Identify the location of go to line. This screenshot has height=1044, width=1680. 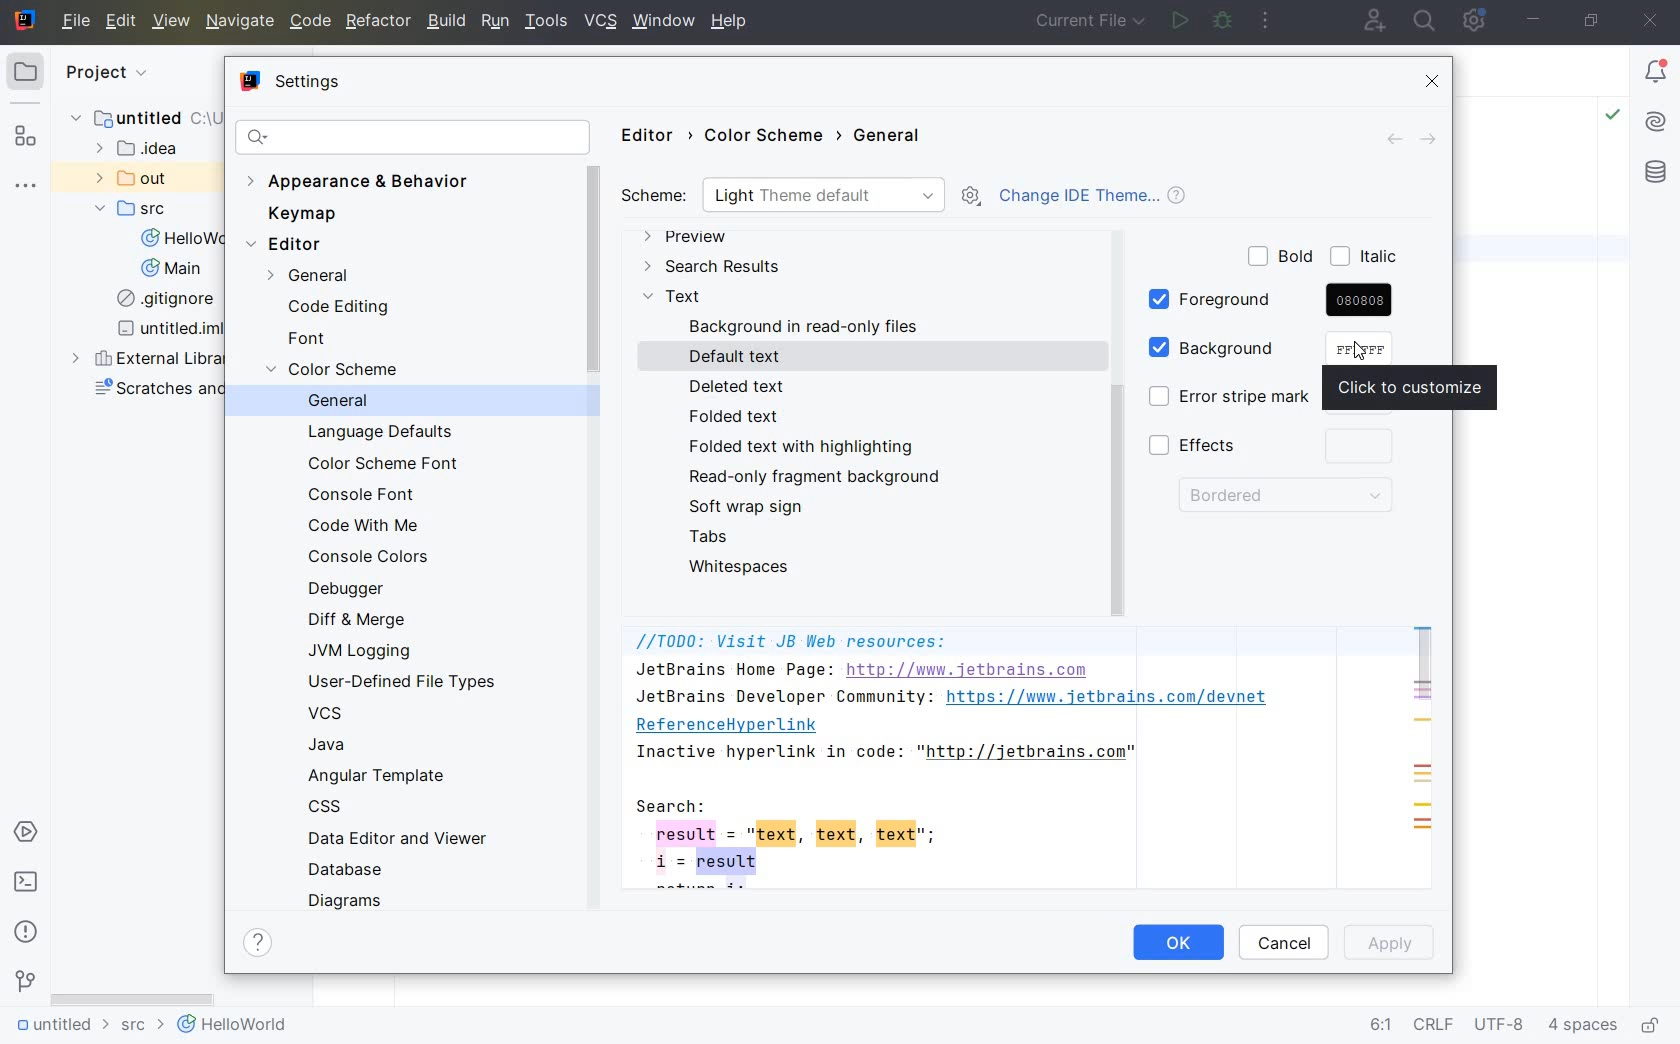
(1379, 1026).